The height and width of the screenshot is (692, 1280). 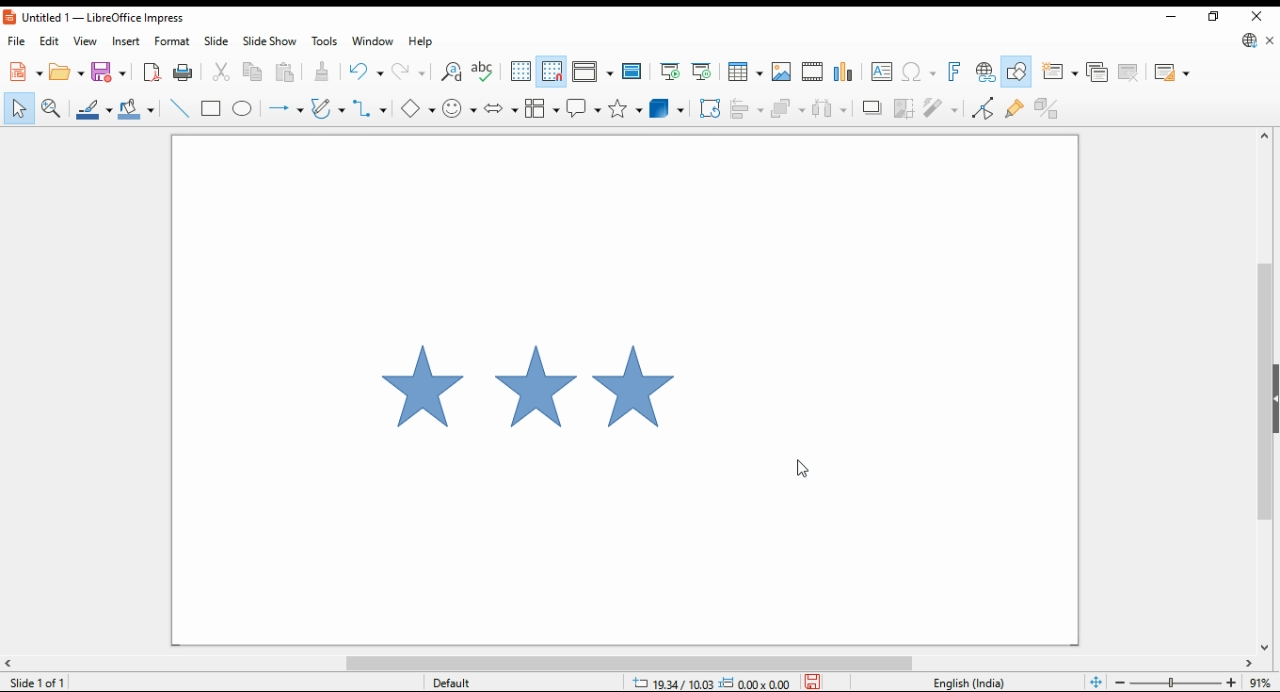 What do you see at coordinates (67, 71) in the screenshot?
I see `open` at bounding box center [67, 71].